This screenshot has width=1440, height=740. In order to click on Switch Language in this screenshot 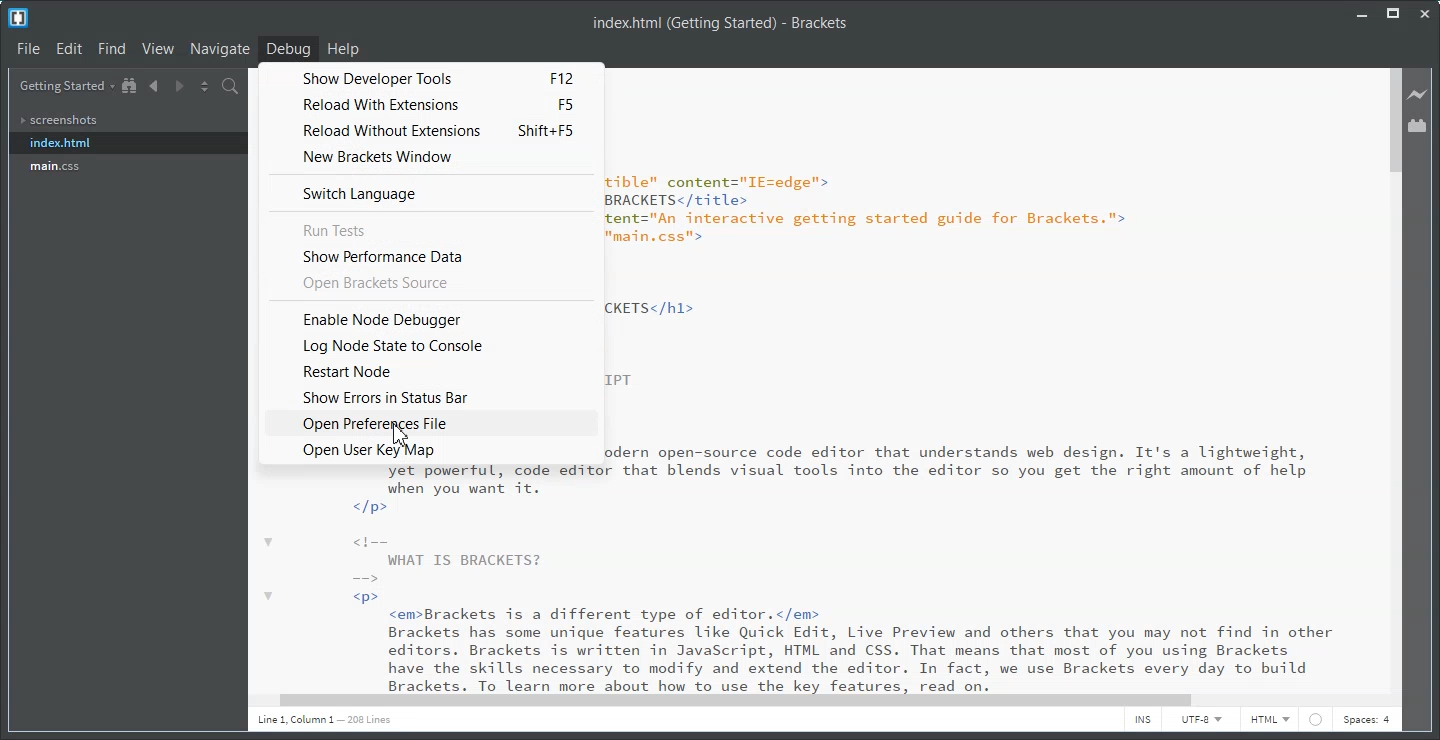, I will do `click(427, 193)`.